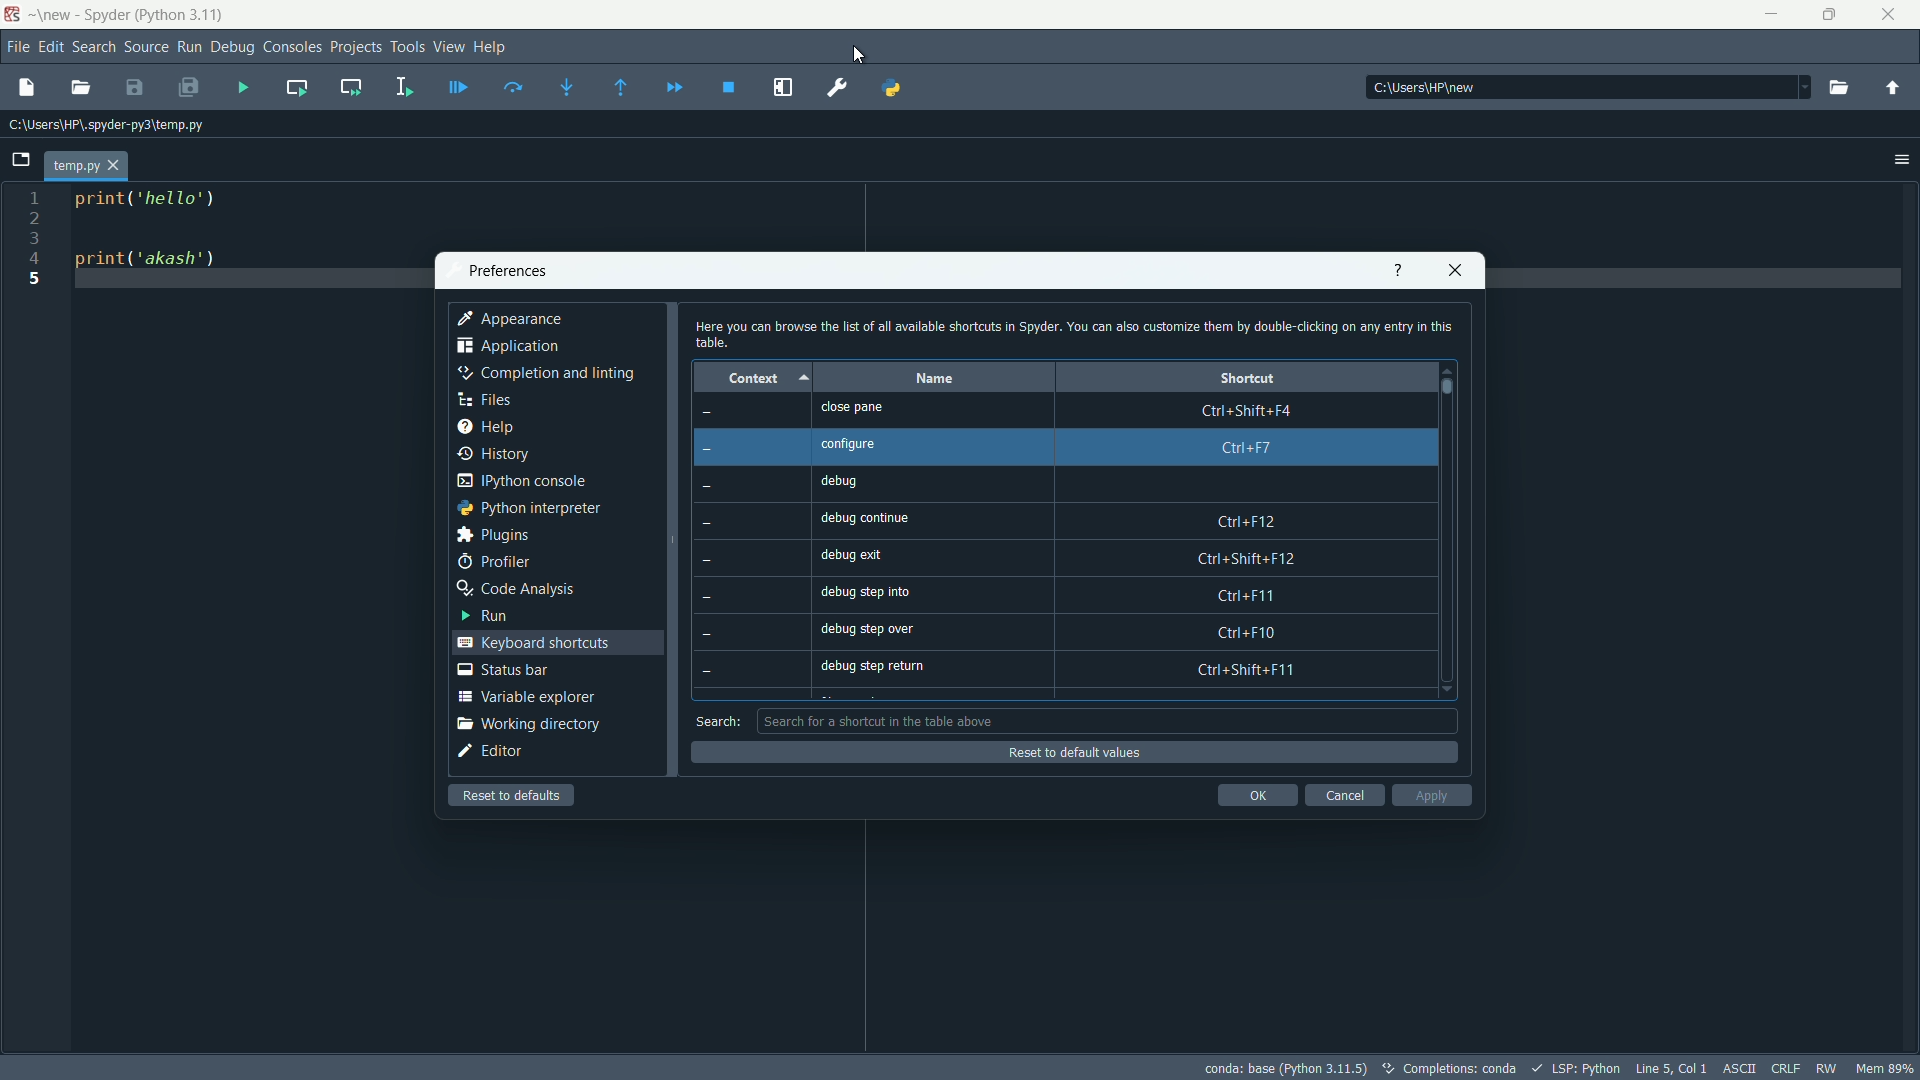  I want to click on preferences, so click(839, 88).